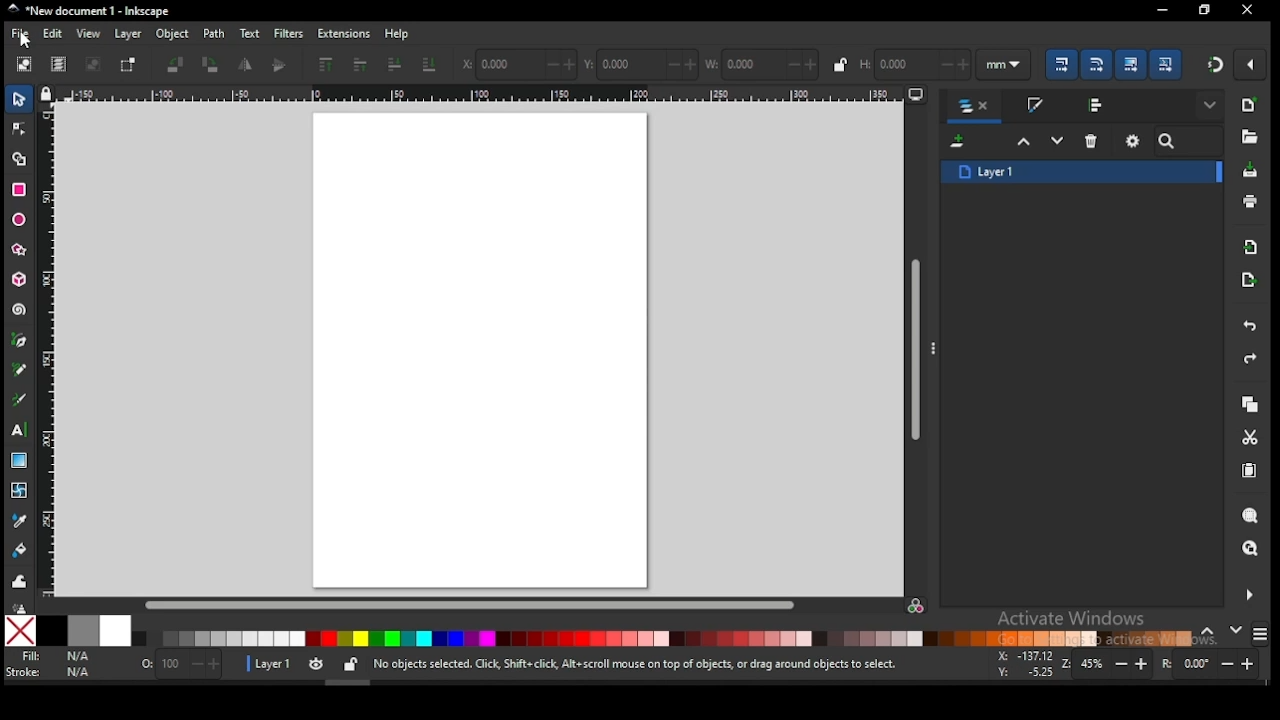 The width and height of the screenshot is (1280, 720). What do you see at coordinates (26, 63) in the screenshot?
I see `select all` at bounding box center [26, 63].